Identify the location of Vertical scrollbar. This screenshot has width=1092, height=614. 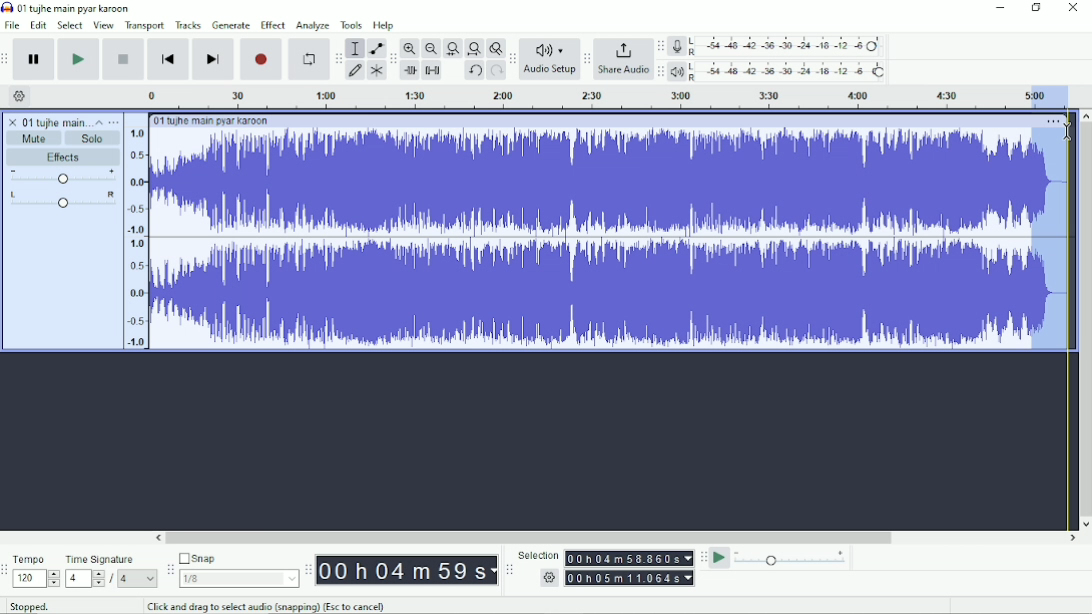
(1085, 320).